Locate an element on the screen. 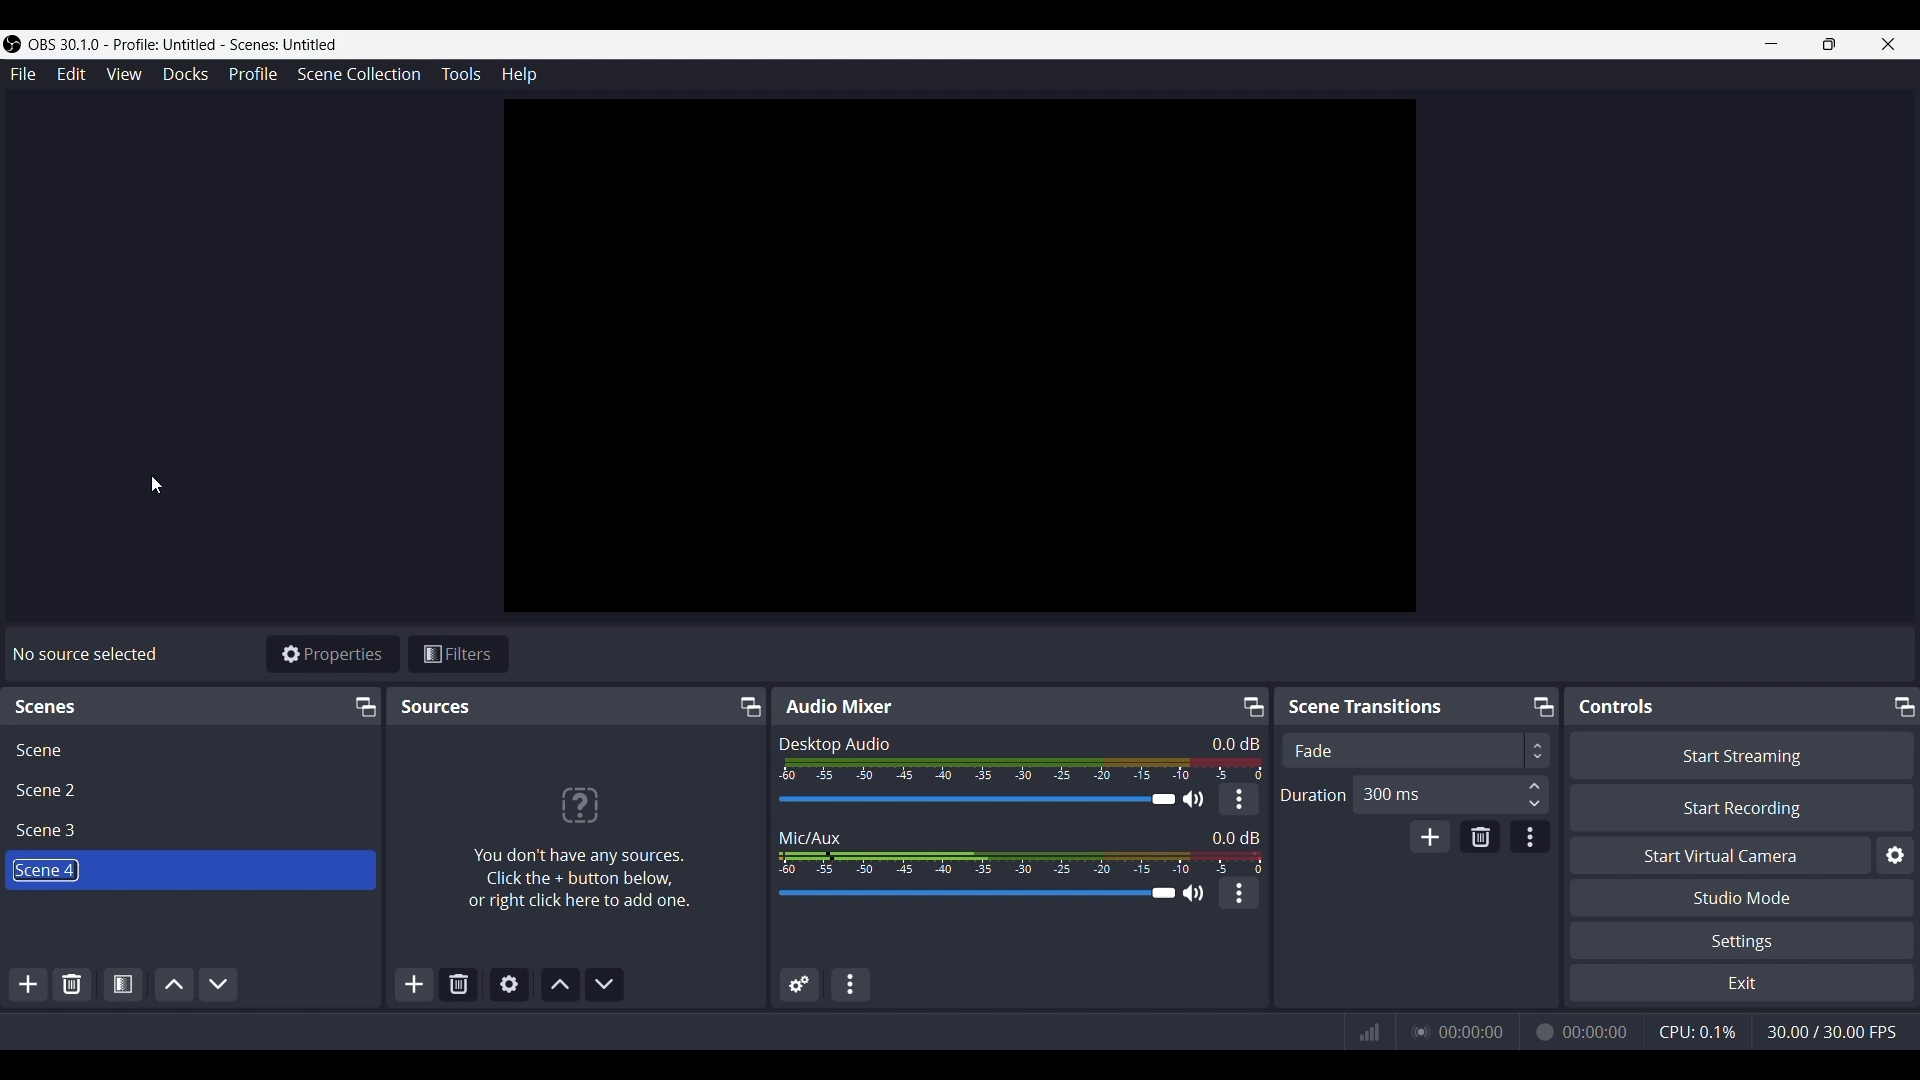 The width and height of the screenshot is (1920, 1080). Open source properties is located at coordinates (507, 983).